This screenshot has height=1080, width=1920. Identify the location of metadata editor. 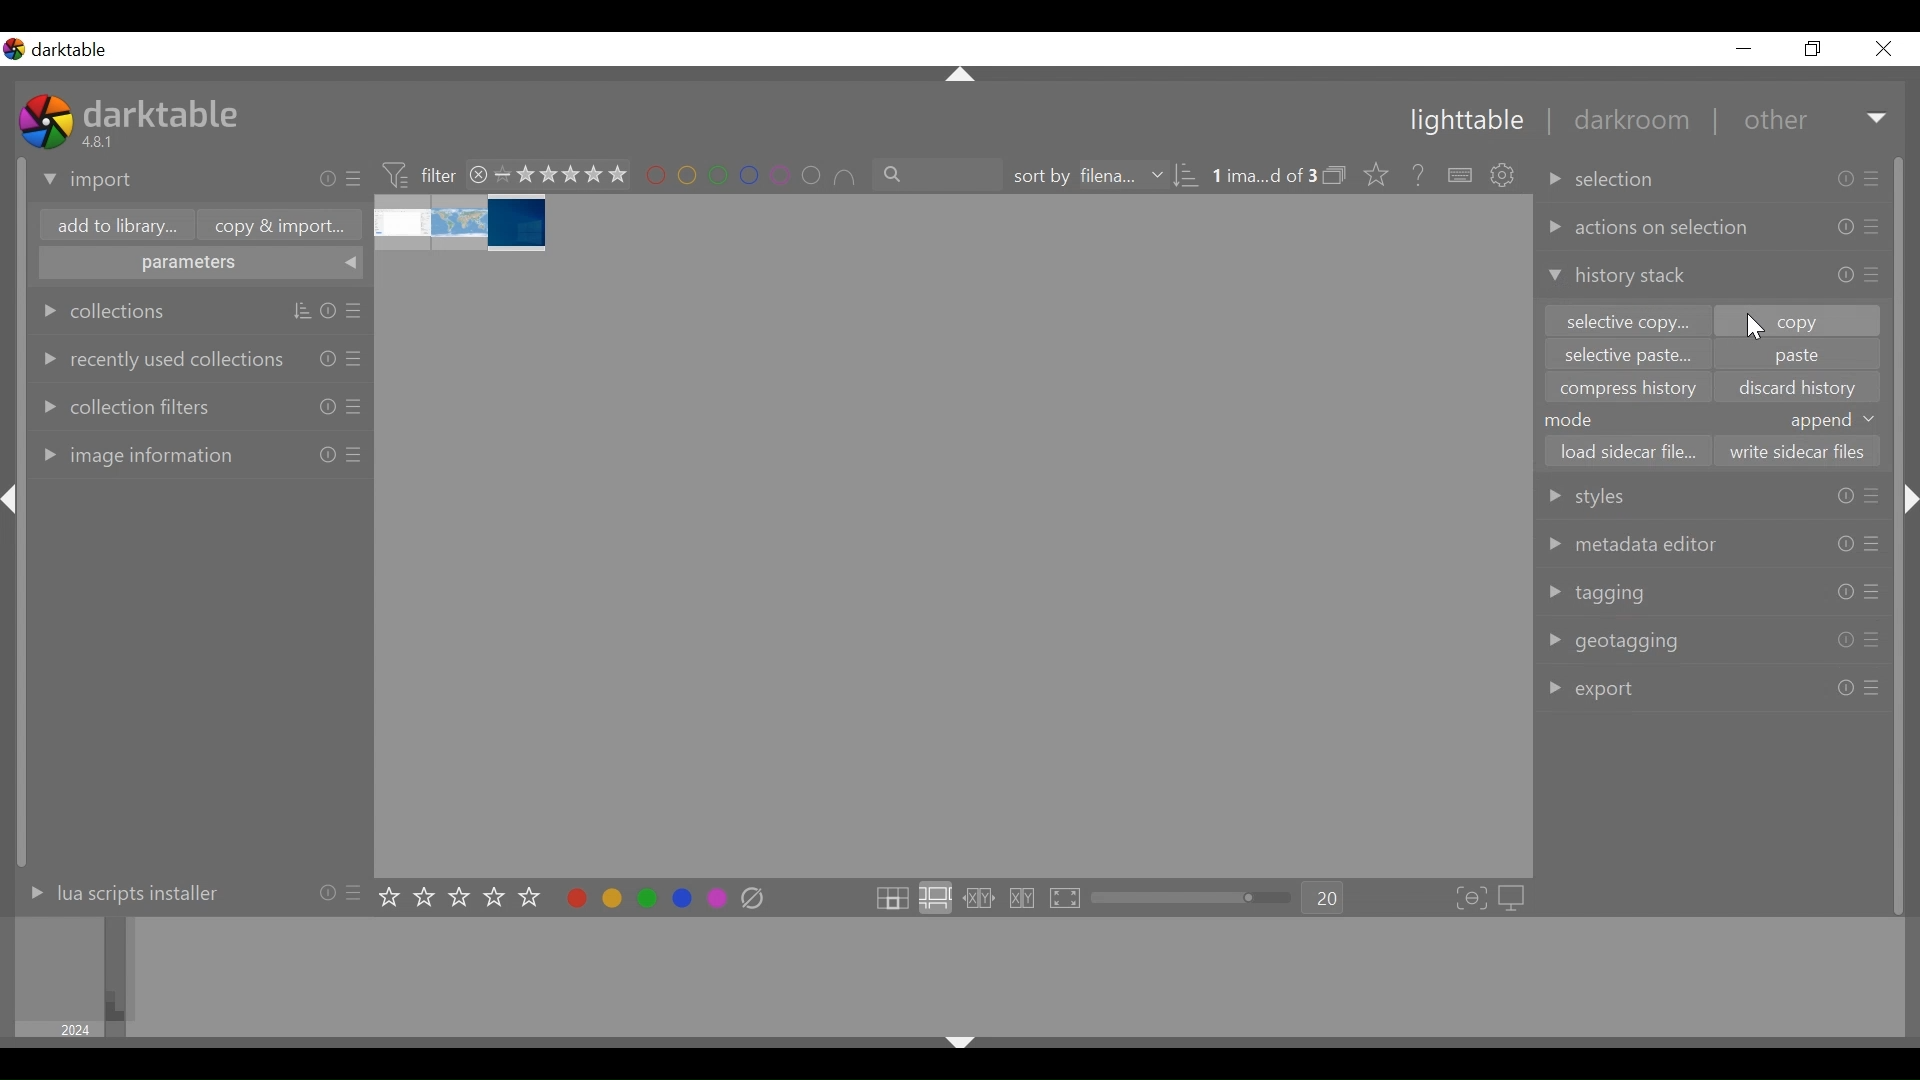
(1633, 544).